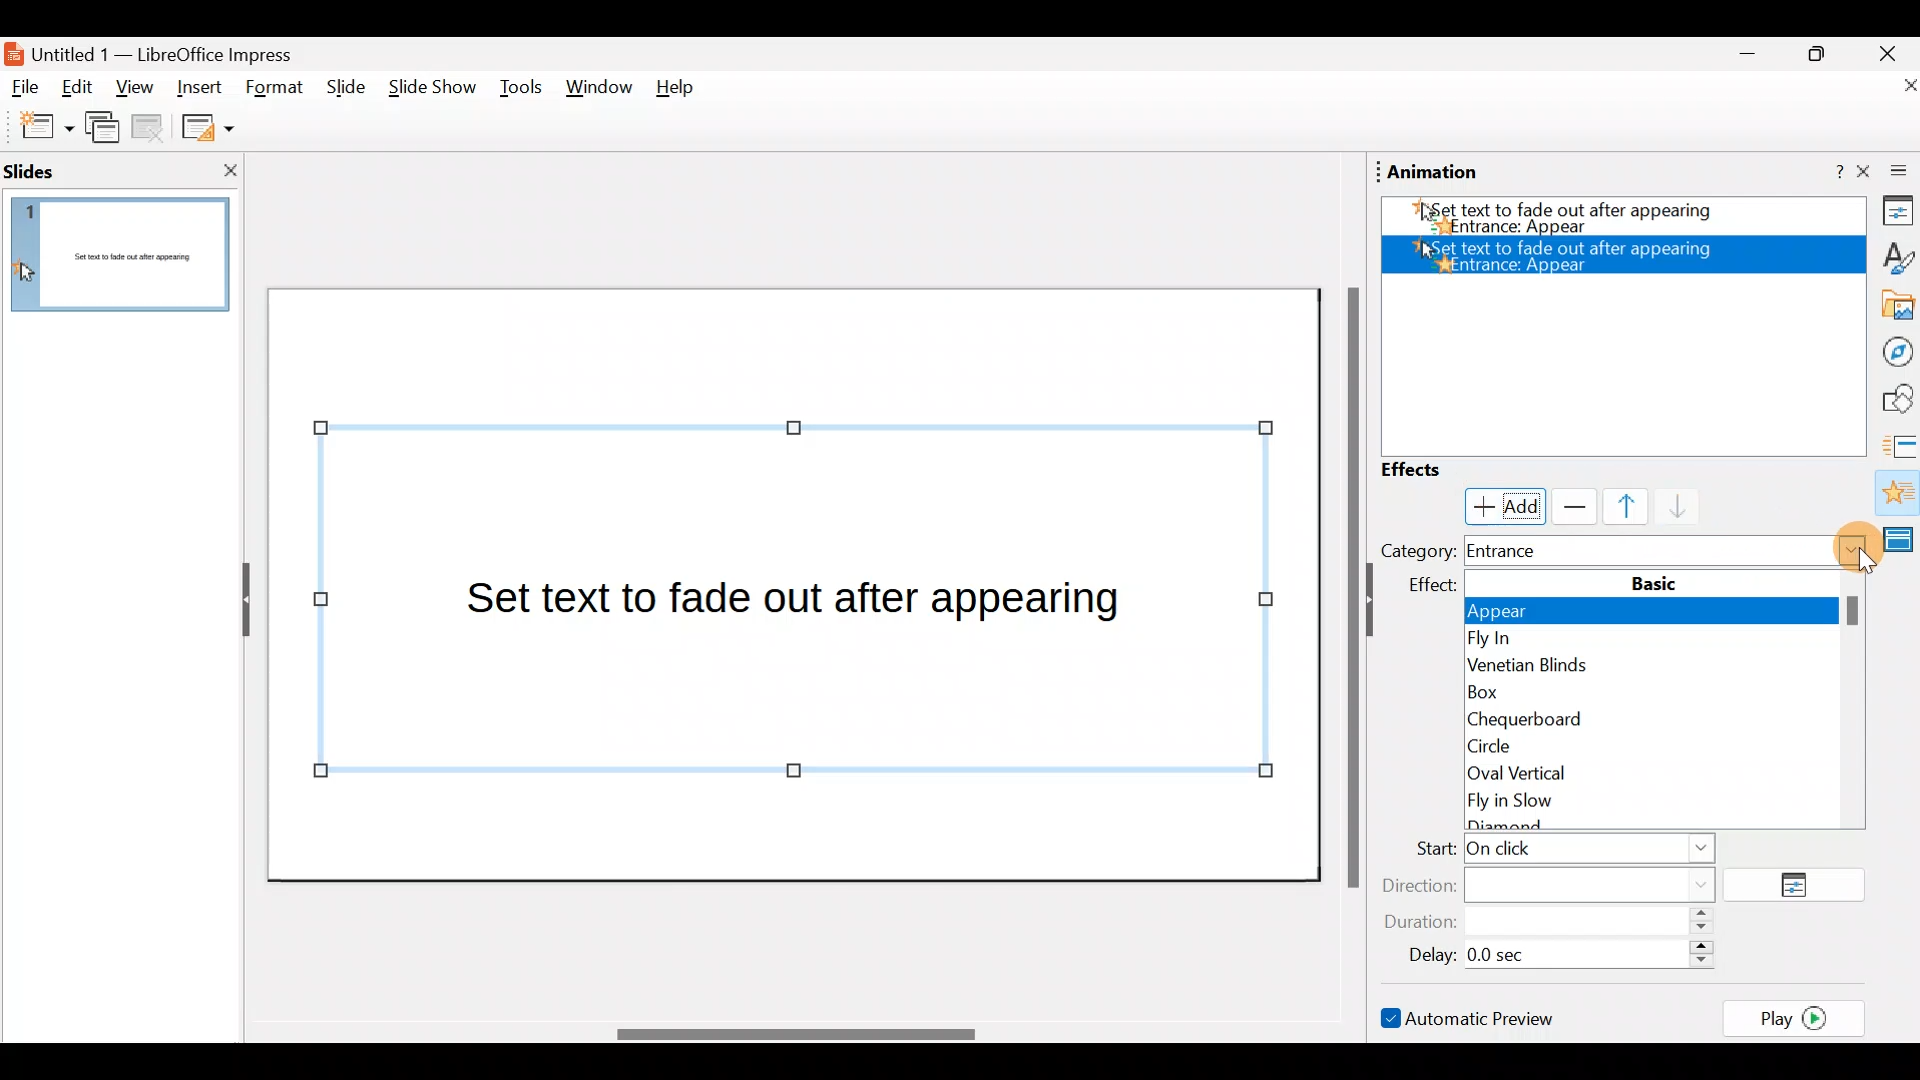 The image size is (1920, 1080). Describe the element at coordinates (106, 131) in the screenshot. I see `Duplicate slide` at that location.